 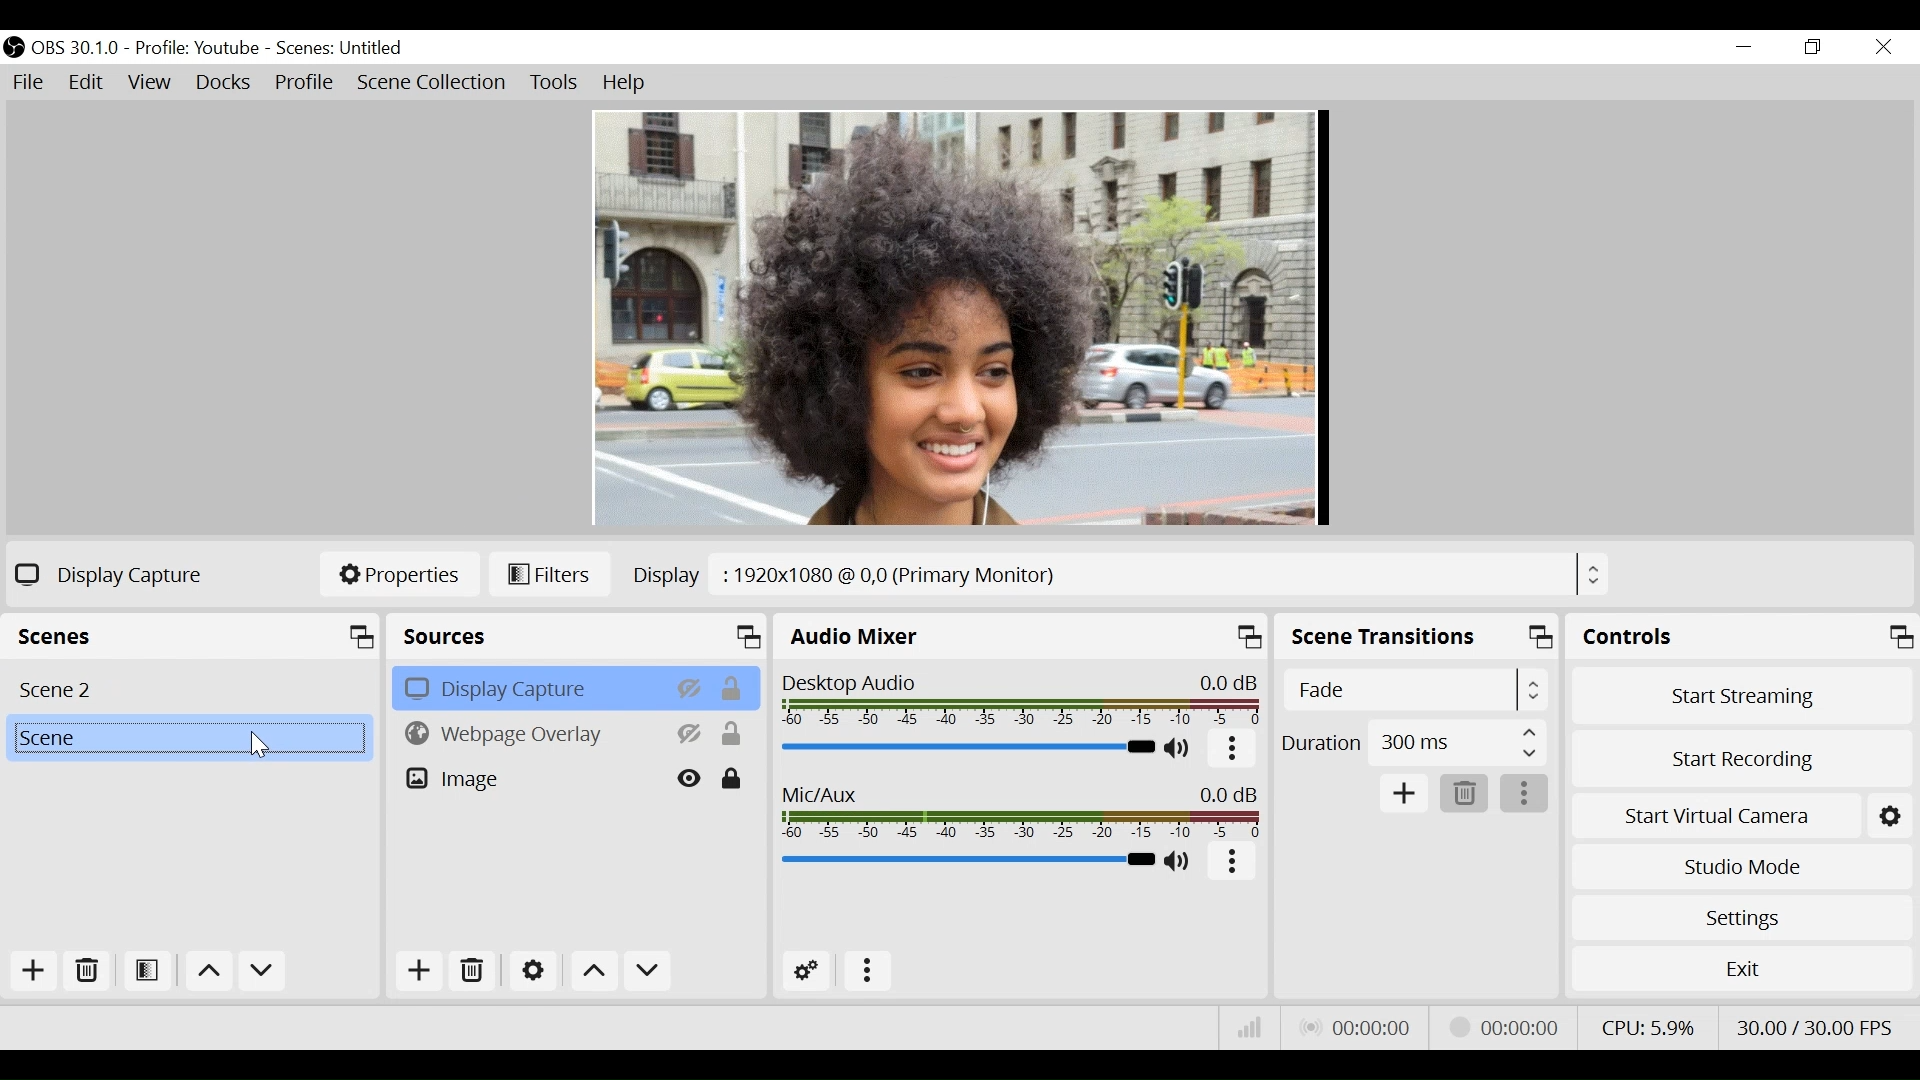 What do you see at coordinates (688, 687) in the screenshot?
I see `Hide/Display` at bounding box center [688, 687].